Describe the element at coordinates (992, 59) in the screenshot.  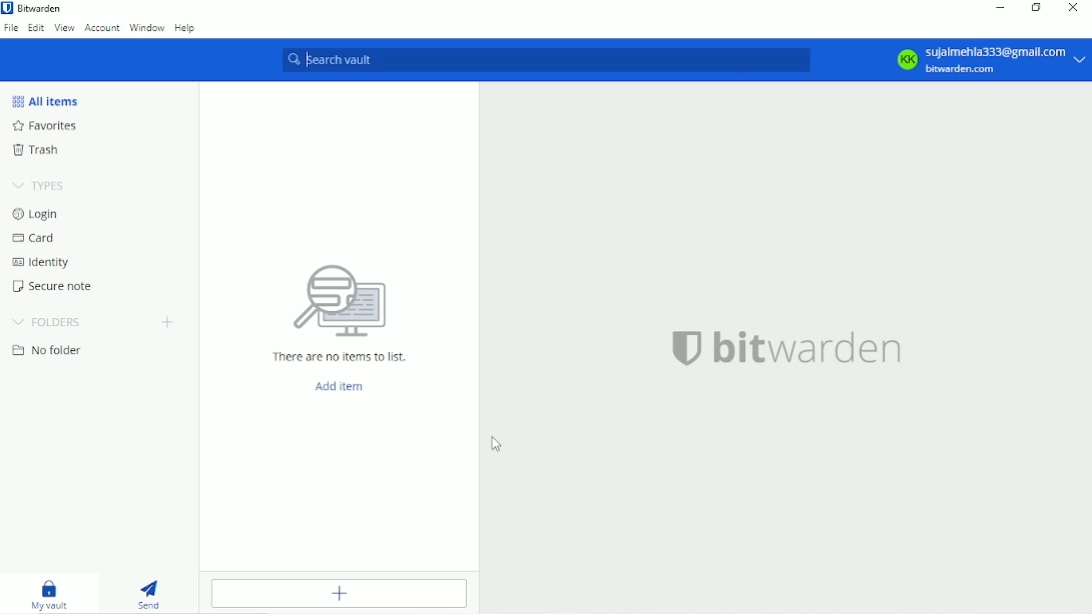
I see `sujaimehla333@gmall.com  bitwarden.com` at that location.